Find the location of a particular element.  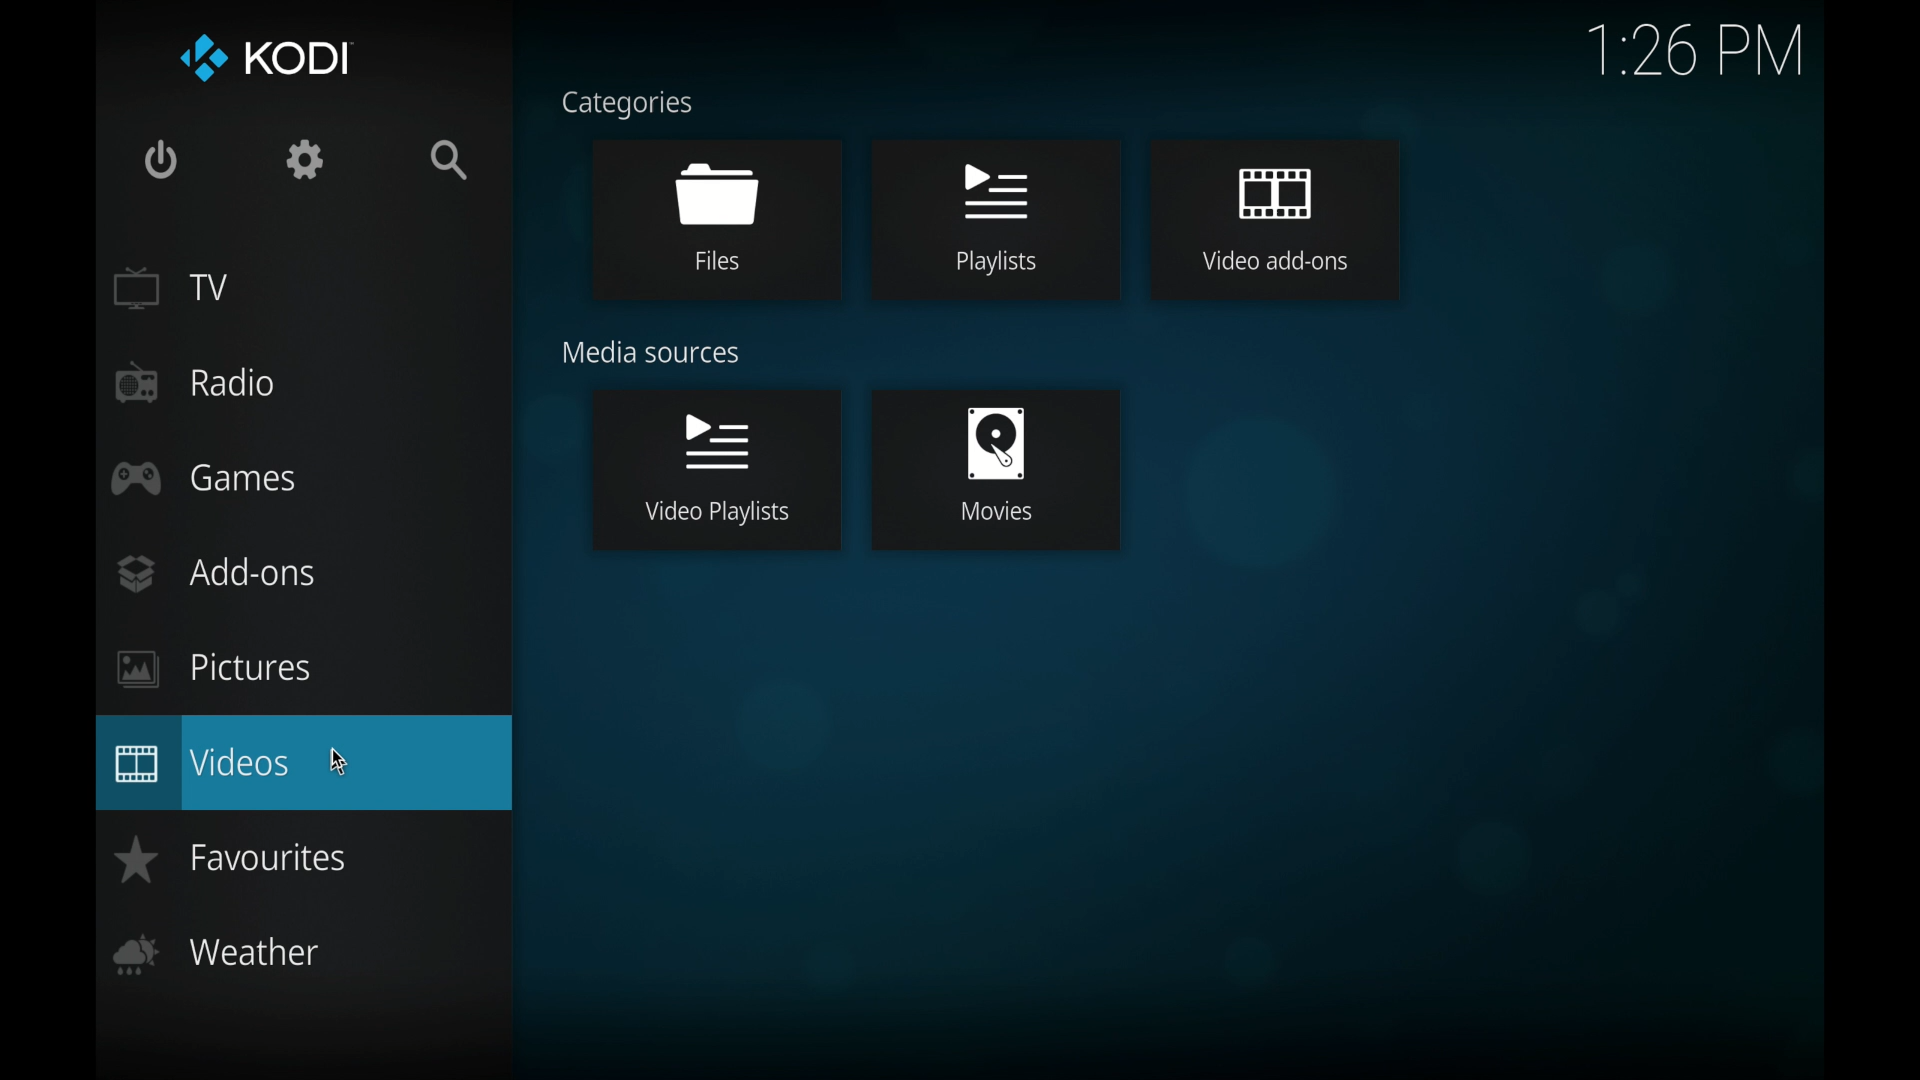

games is located at coordinates (209, 478).